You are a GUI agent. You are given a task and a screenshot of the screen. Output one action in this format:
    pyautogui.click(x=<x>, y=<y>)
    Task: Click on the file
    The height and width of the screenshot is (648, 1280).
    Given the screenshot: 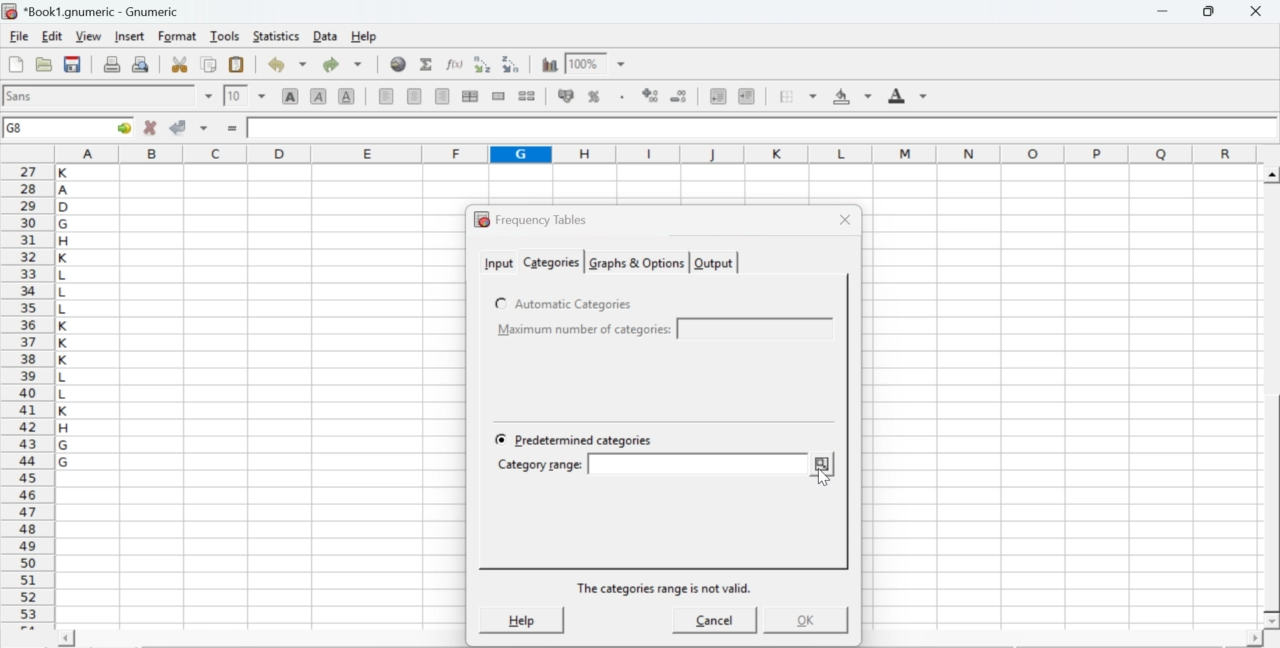 What is the action you would take?
    pyautogui.click(x=18, y=37)
    